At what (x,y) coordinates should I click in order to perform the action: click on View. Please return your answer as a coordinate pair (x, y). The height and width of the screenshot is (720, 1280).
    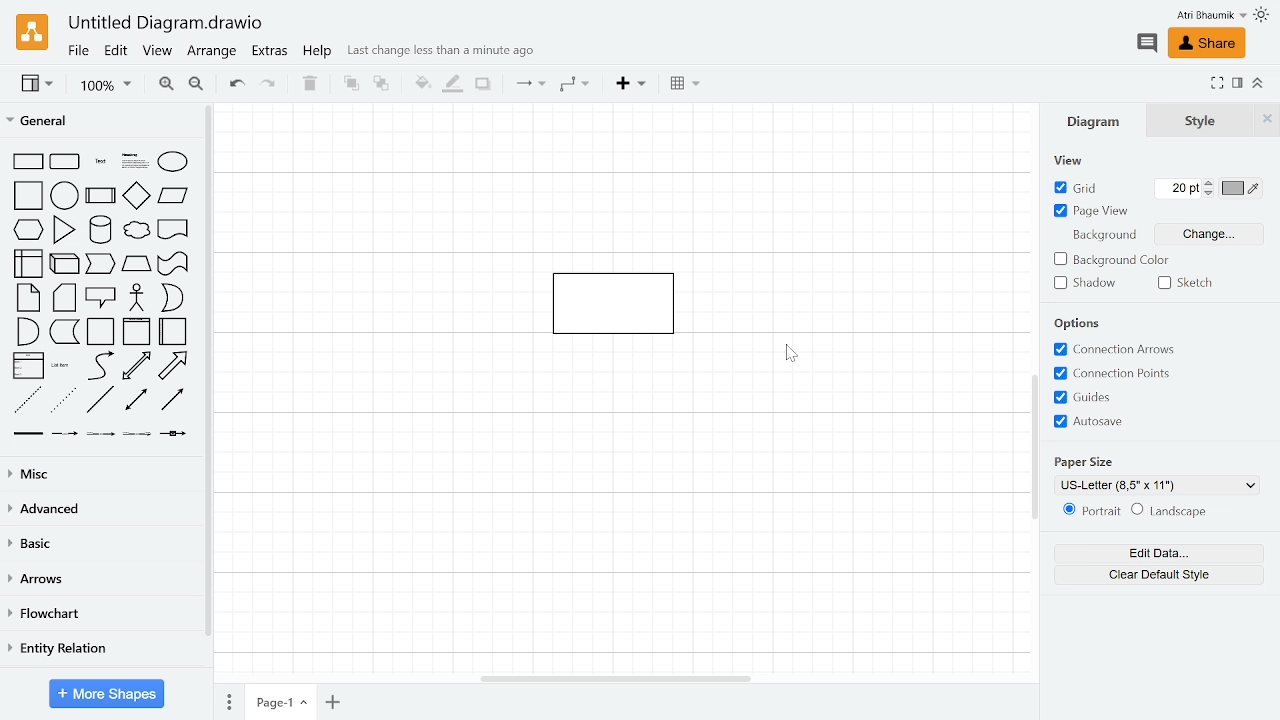
    Looking at the image, I should click on (157, 51).